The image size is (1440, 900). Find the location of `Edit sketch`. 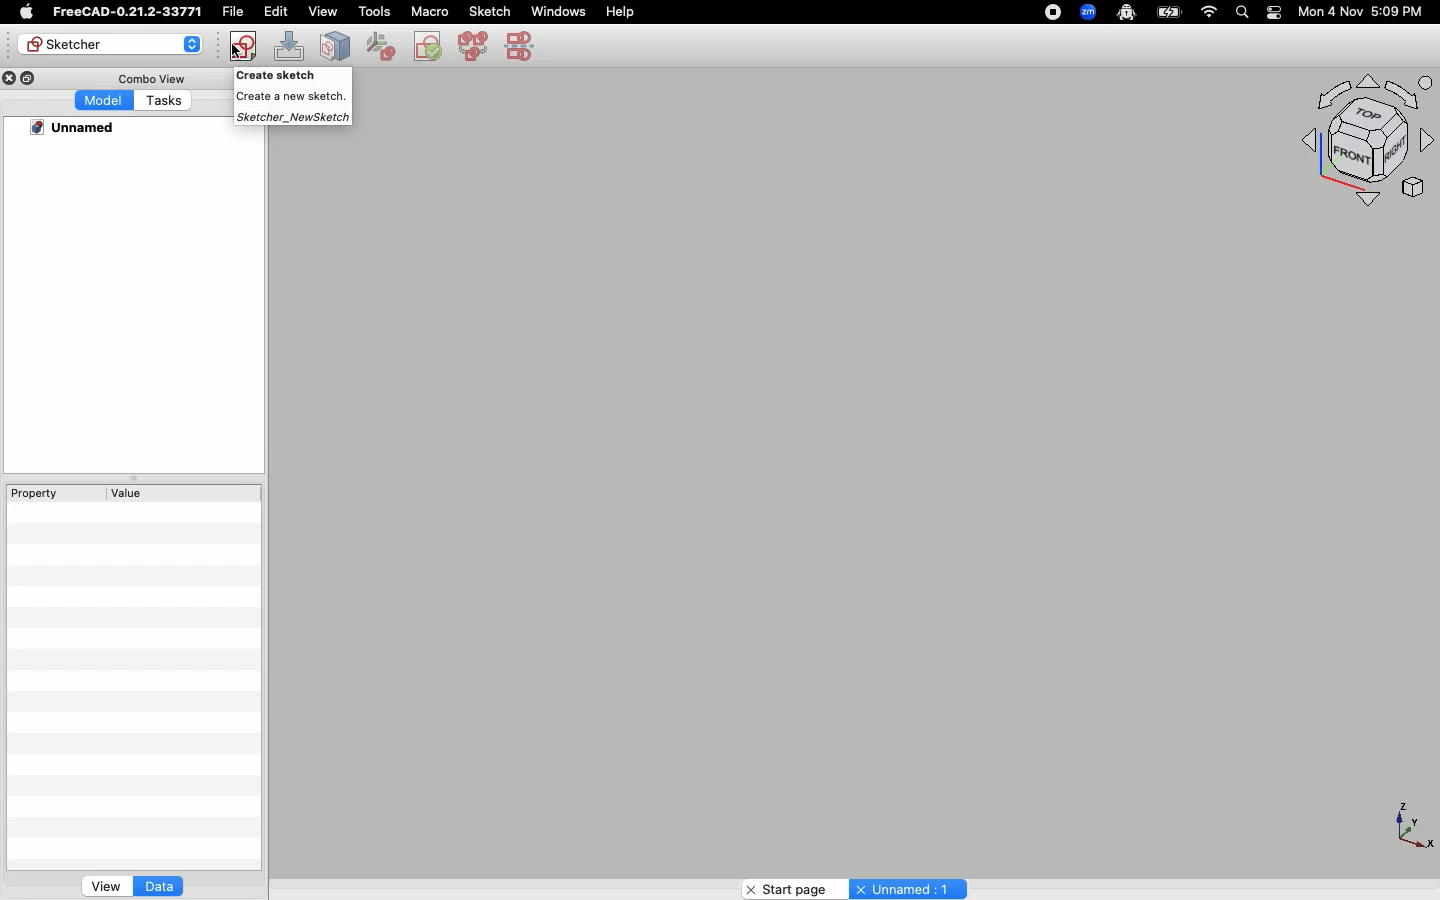

Edit sketch is located at coordinates (290, 45).